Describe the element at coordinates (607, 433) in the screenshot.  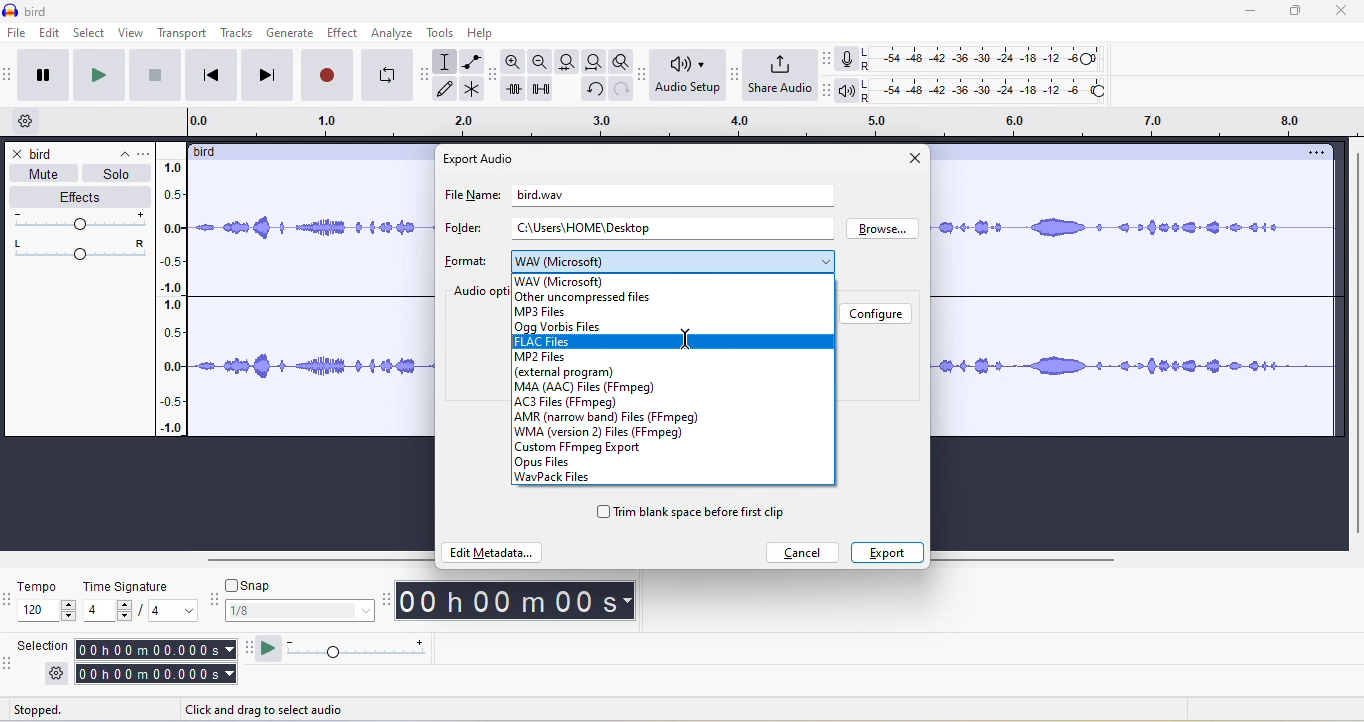
I see `wma` at that location.